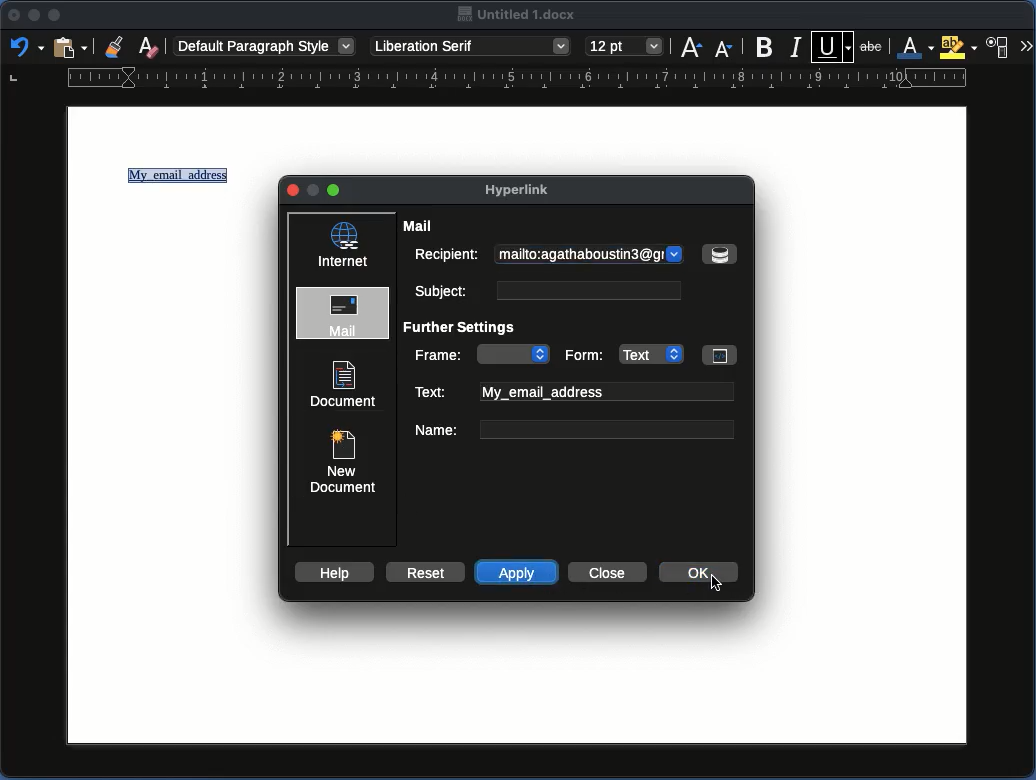 Image resolution: width=1036 pixels, height=780 pixels. I want to click on cursor, so click(719, 590).